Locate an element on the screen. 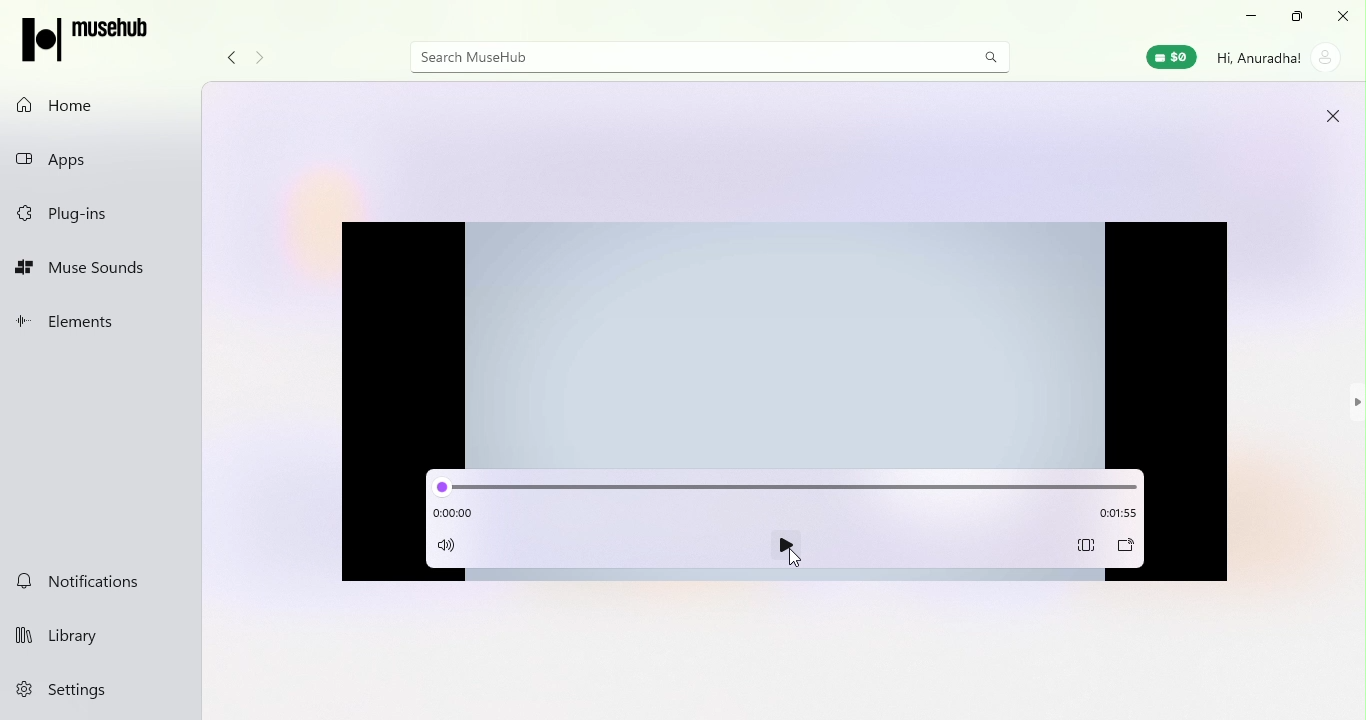 This screenshot has height=720, width=1366. Maximize is located at coordinates (1295, 17).